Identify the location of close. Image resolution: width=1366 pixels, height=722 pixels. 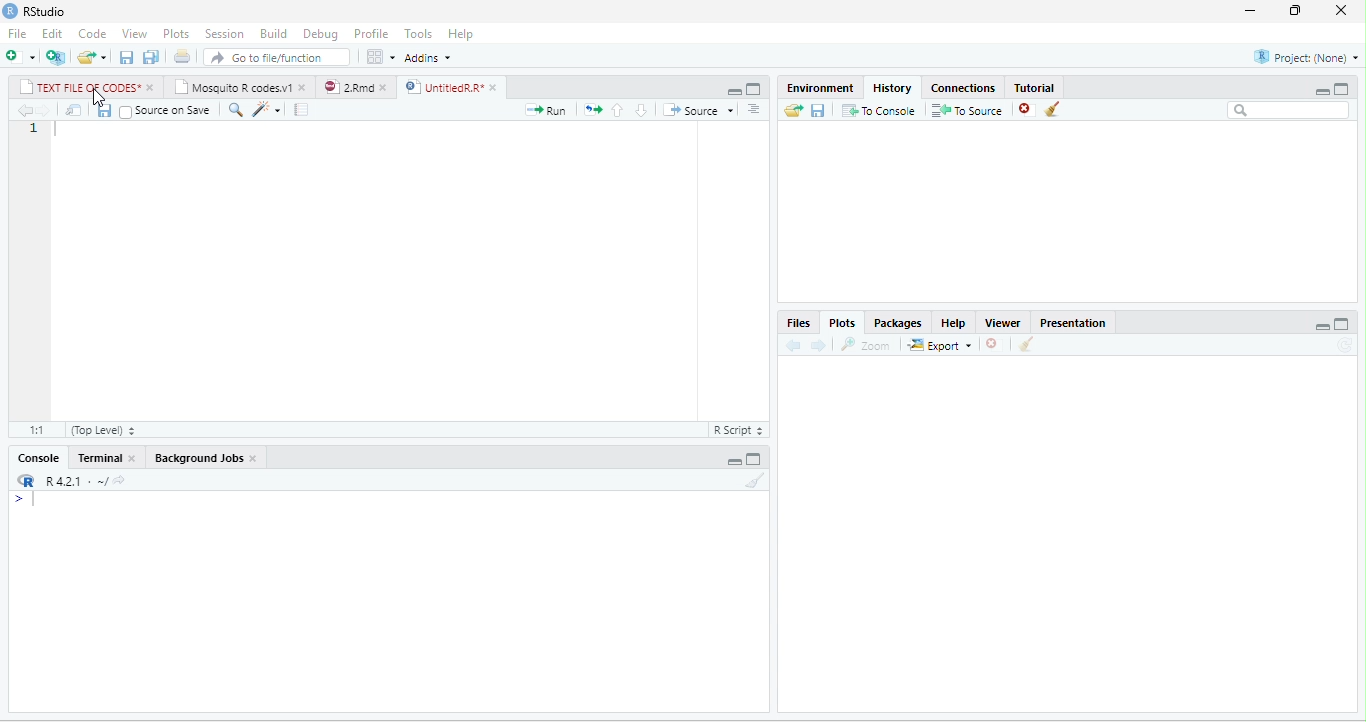
(134, 458).